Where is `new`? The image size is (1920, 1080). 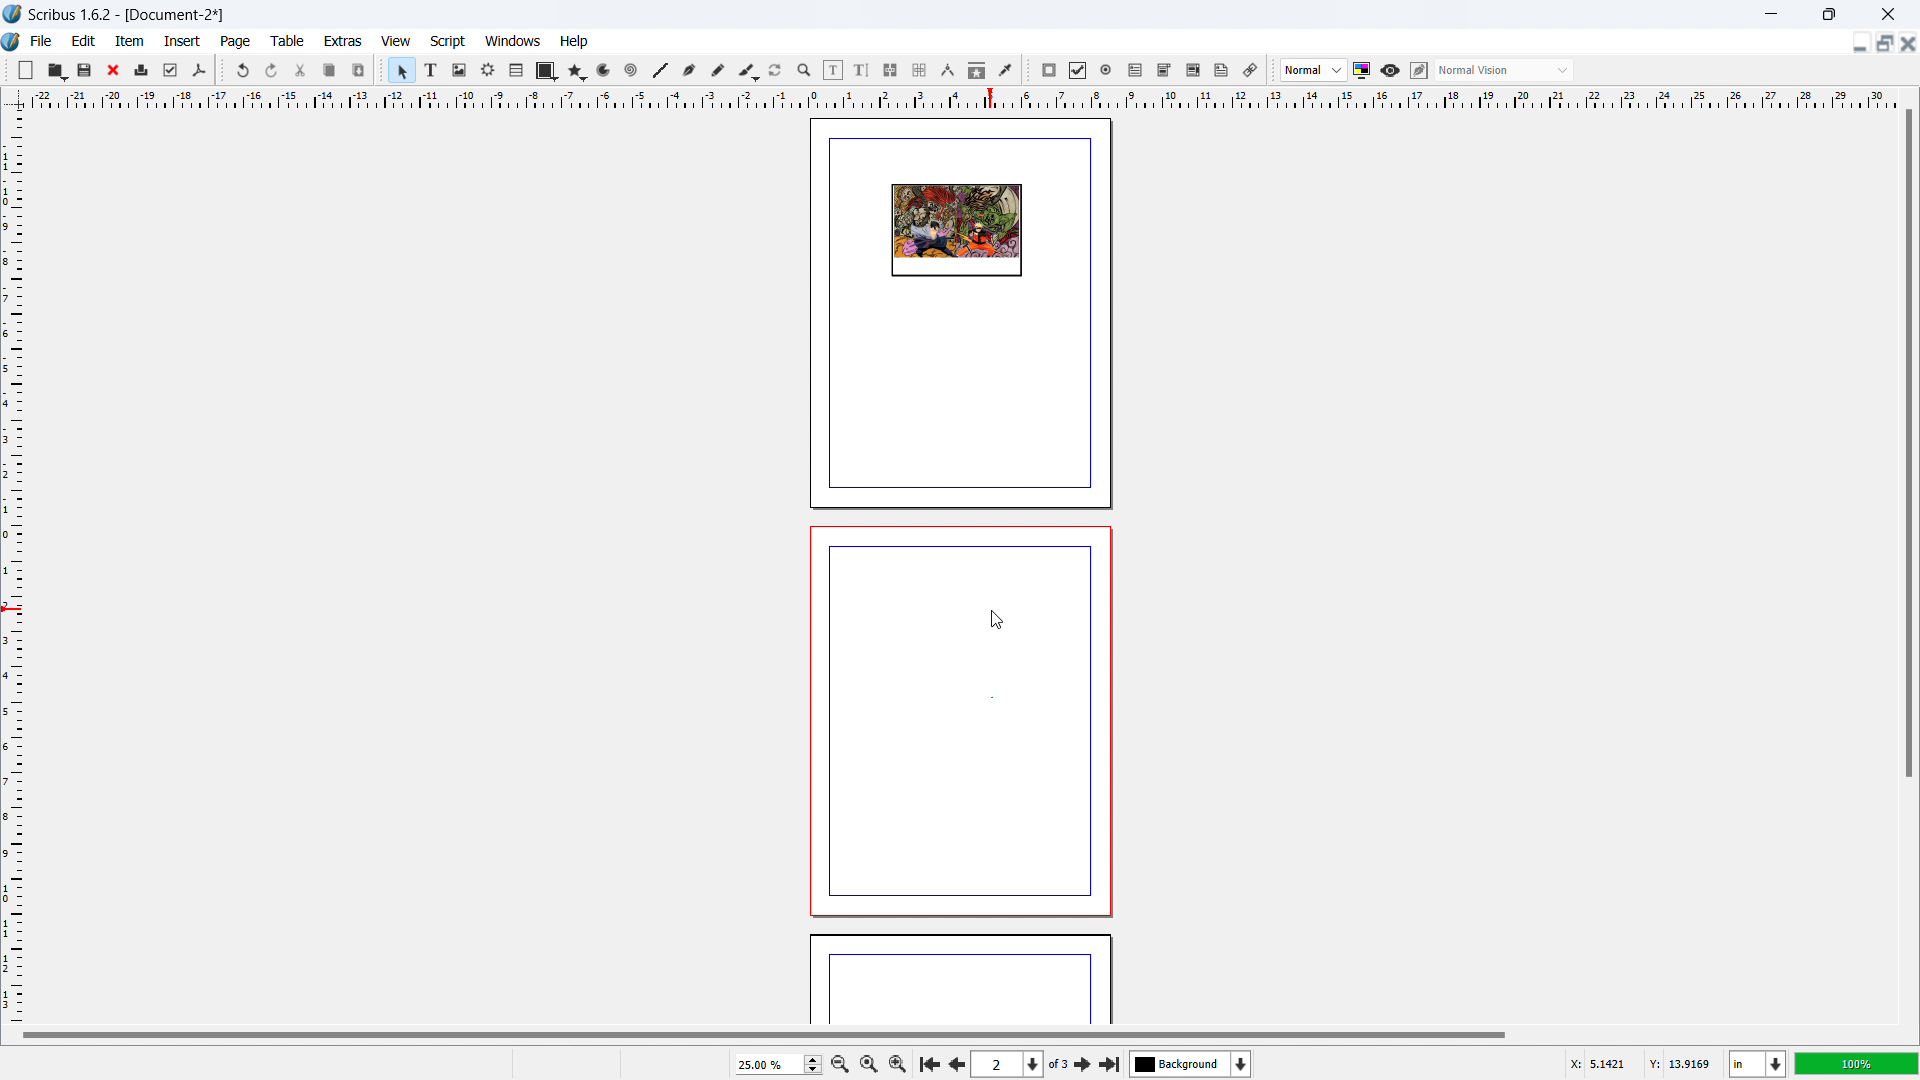 new is located at coordinates (26, 70).